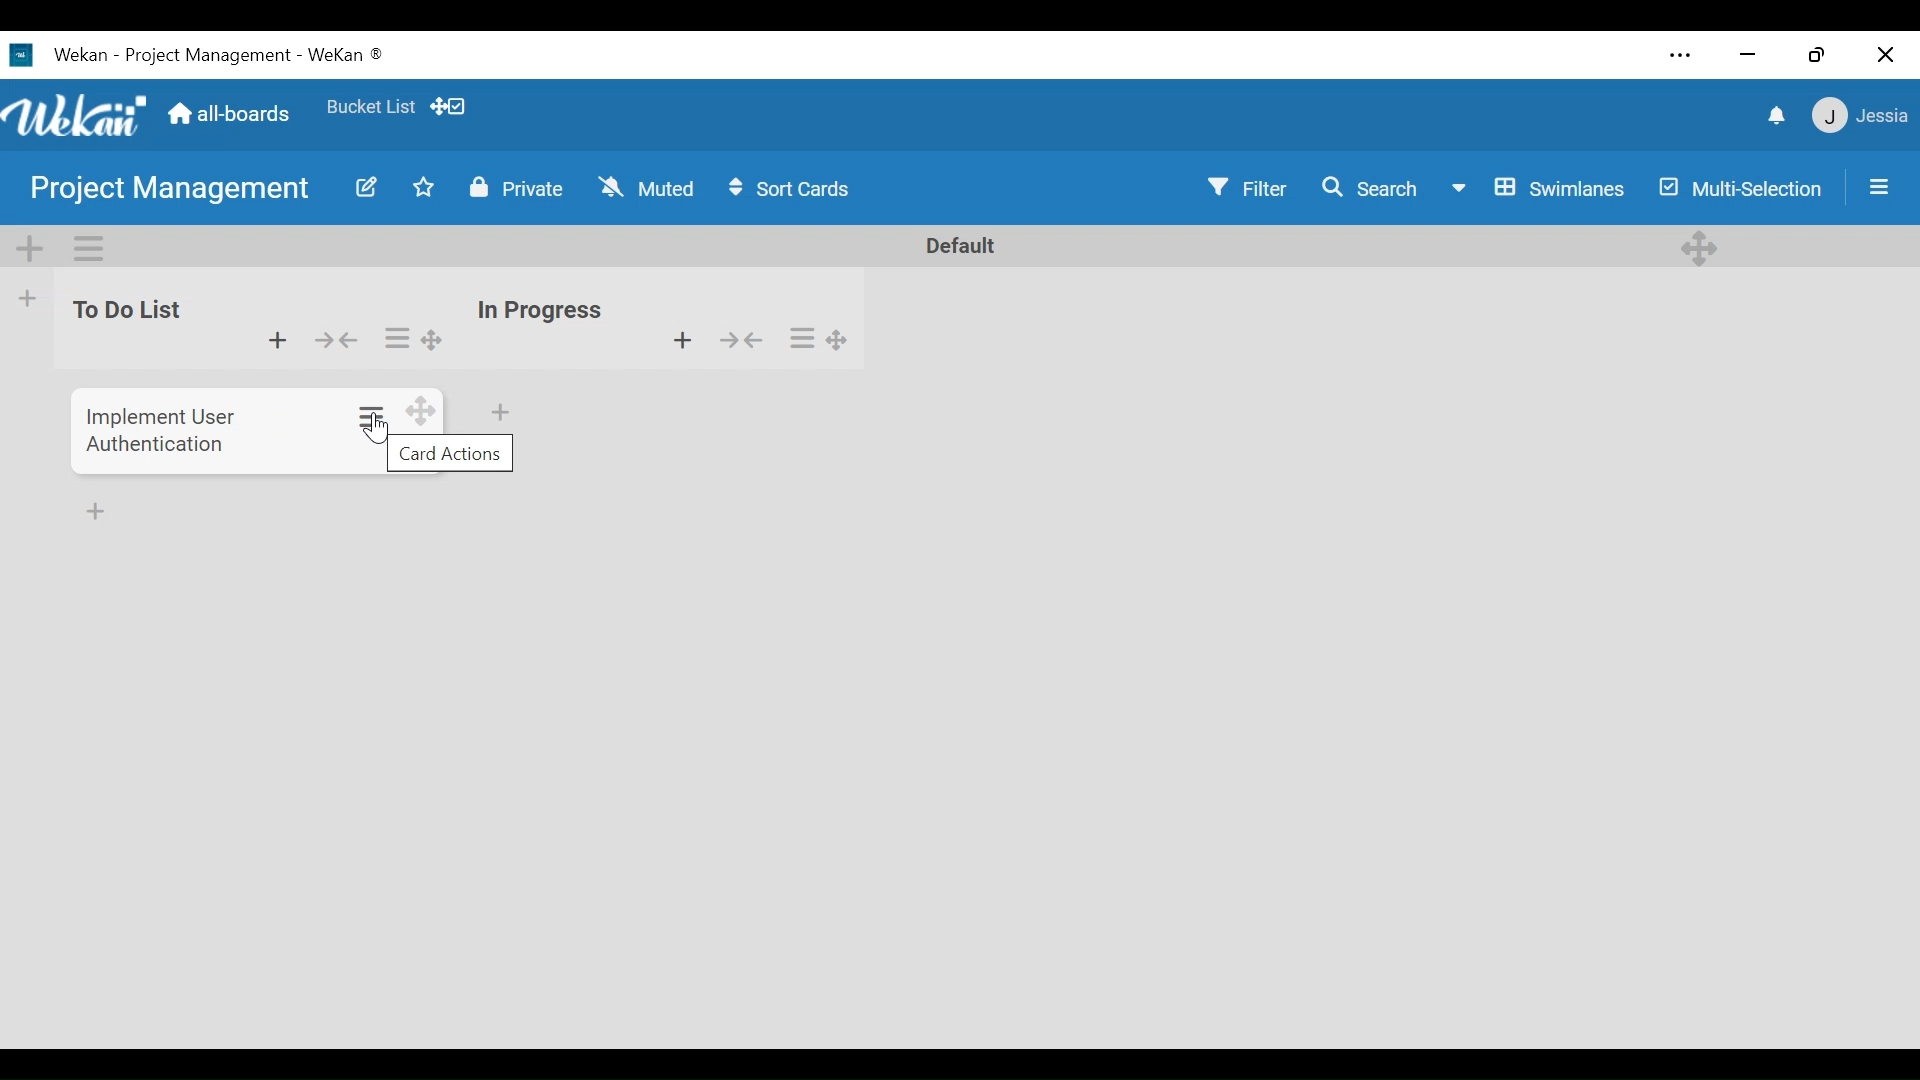  Describe the element at coordinates (170, 192) in the screenshot. I see `Project Management` at that location.